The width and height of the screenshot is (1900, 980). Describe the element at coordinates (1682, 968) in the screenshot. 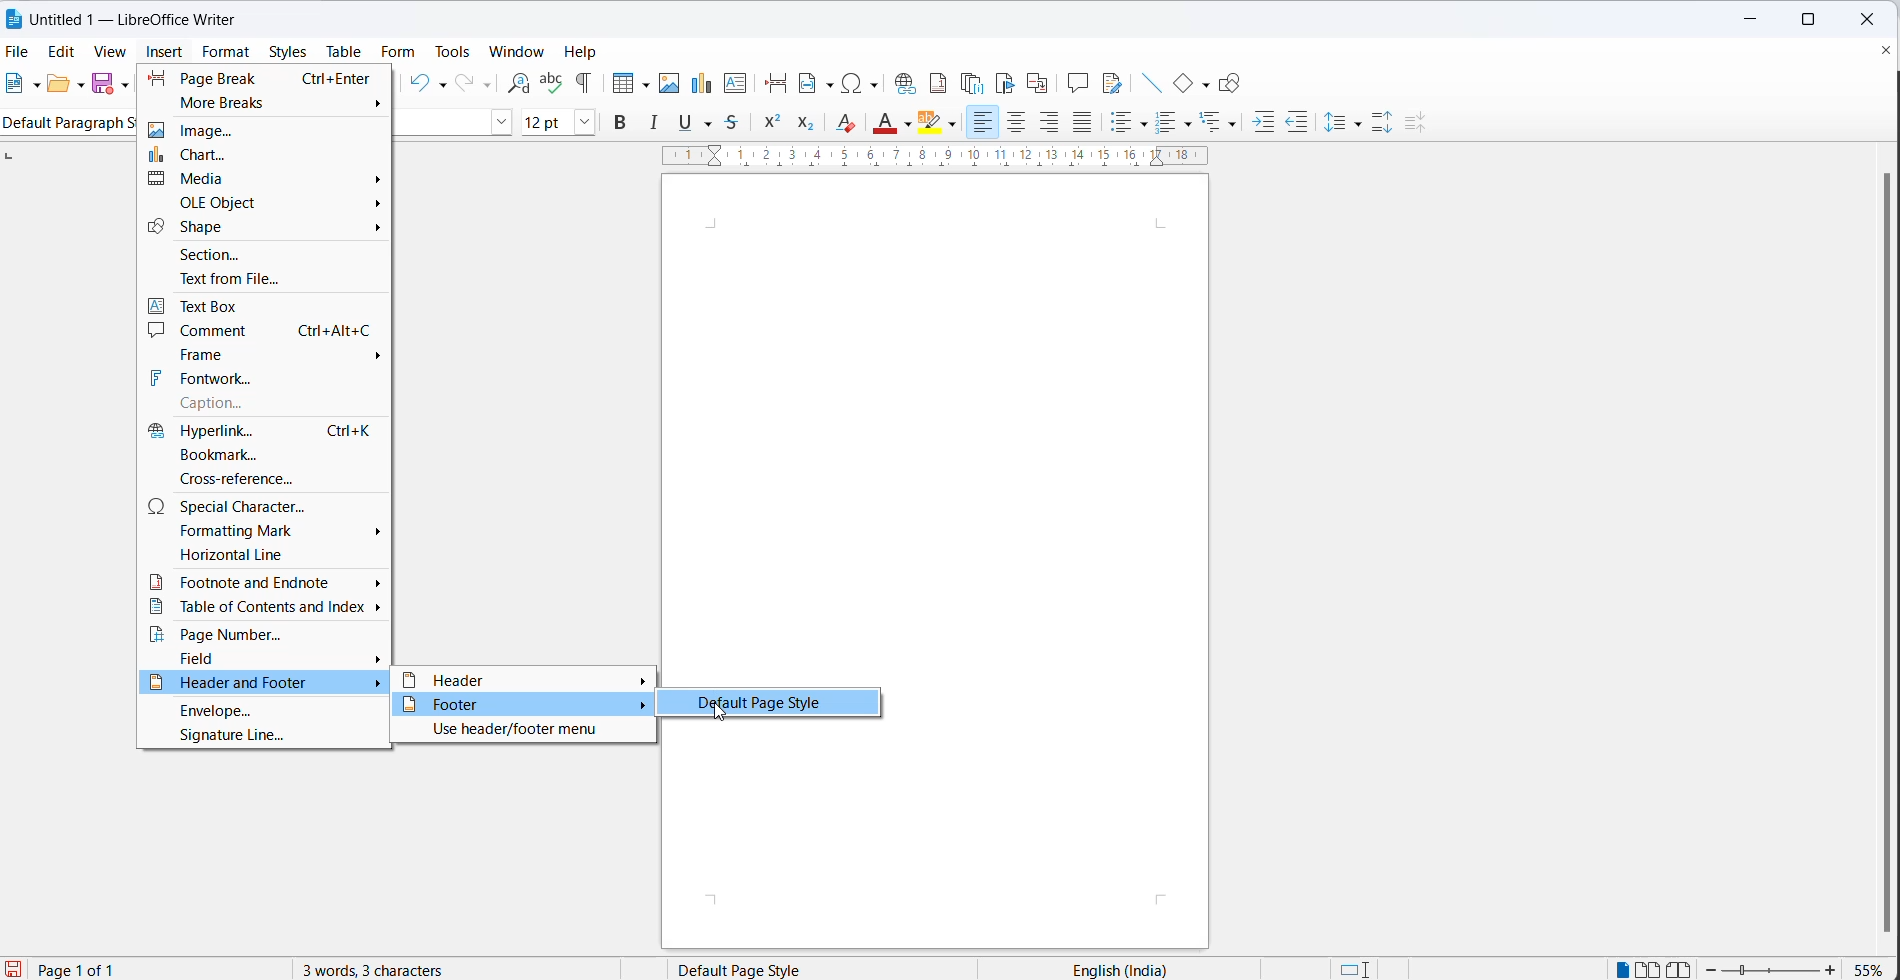

I see `book view` at that location.